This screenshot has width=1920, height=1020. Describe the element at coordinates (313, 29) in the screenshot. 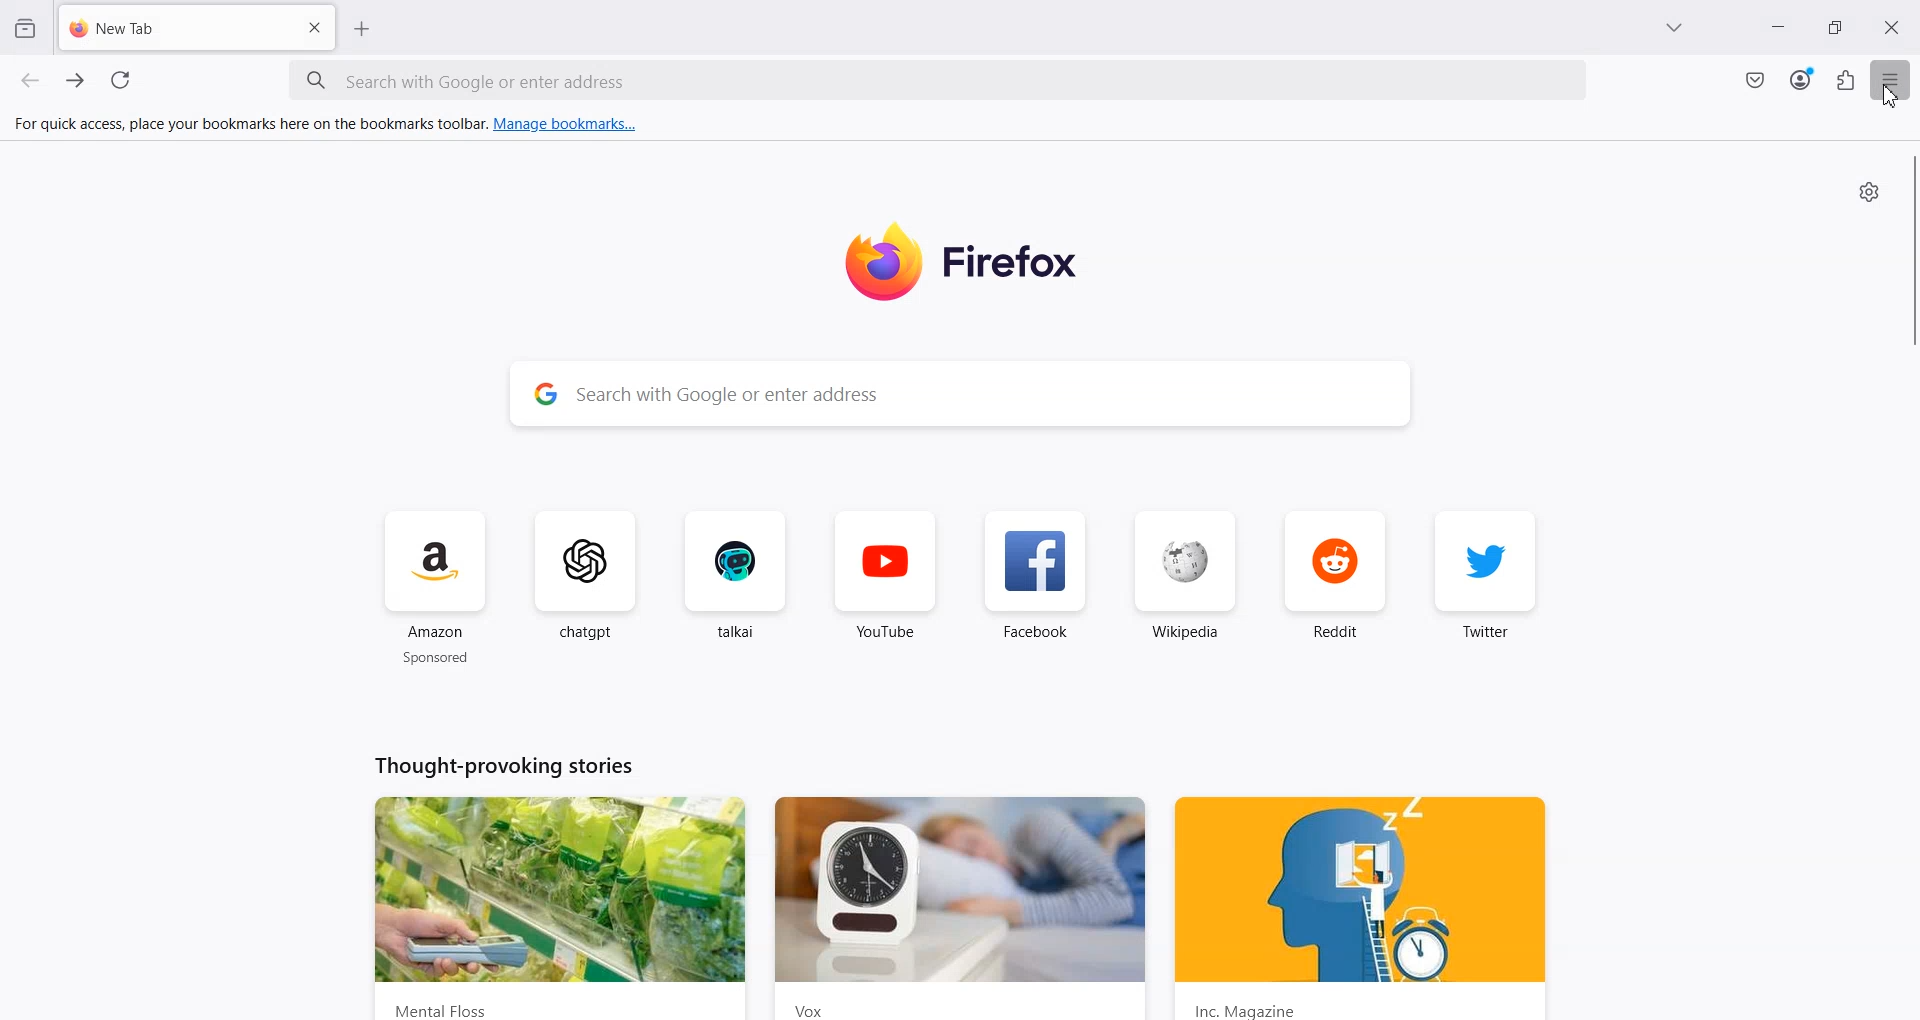

I see `Close` at that location.